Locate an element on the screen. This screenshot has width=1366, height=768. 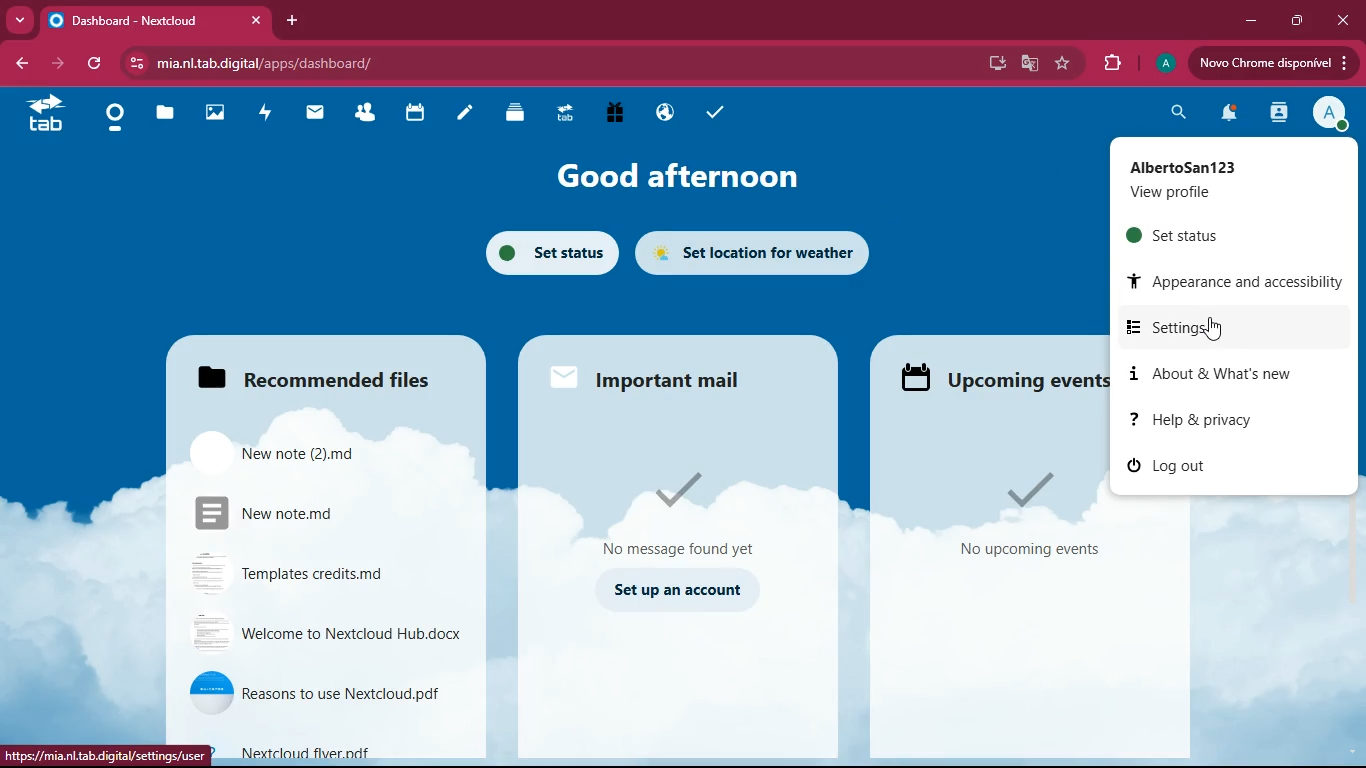
settings is located at coordinates (1159, 328).